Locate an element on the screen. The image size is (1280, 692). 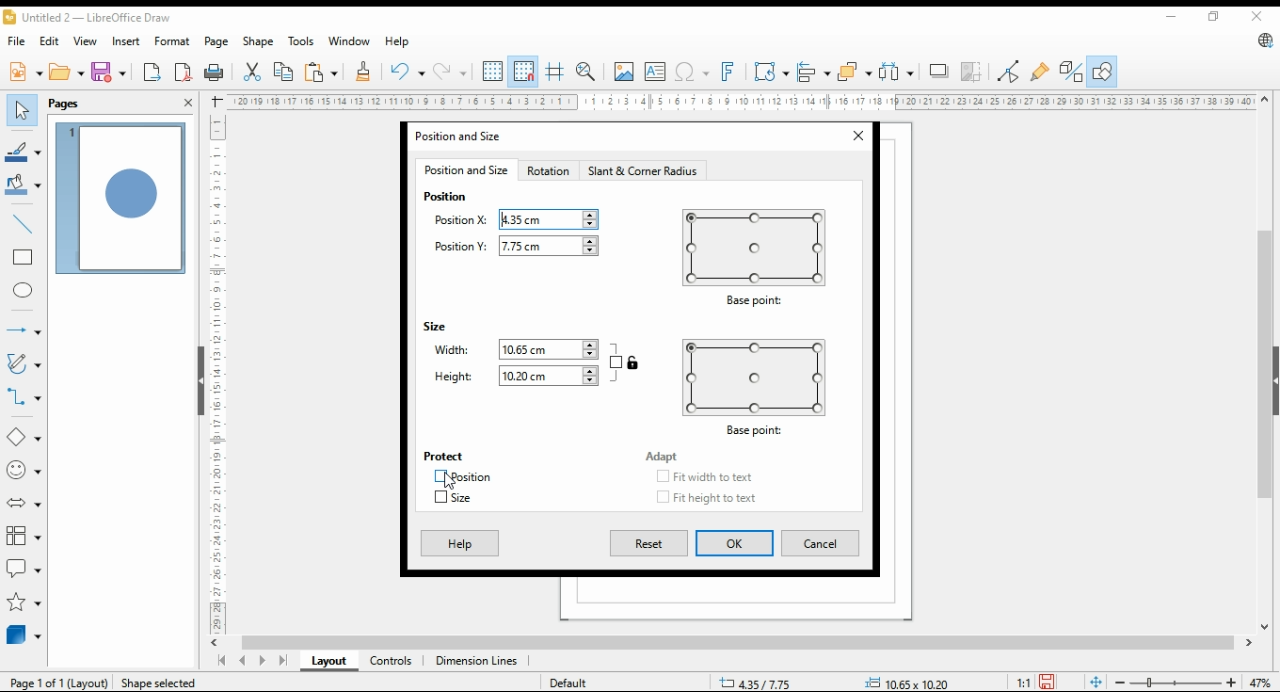
height: 10.20cm is located at coordinates (510, 376).